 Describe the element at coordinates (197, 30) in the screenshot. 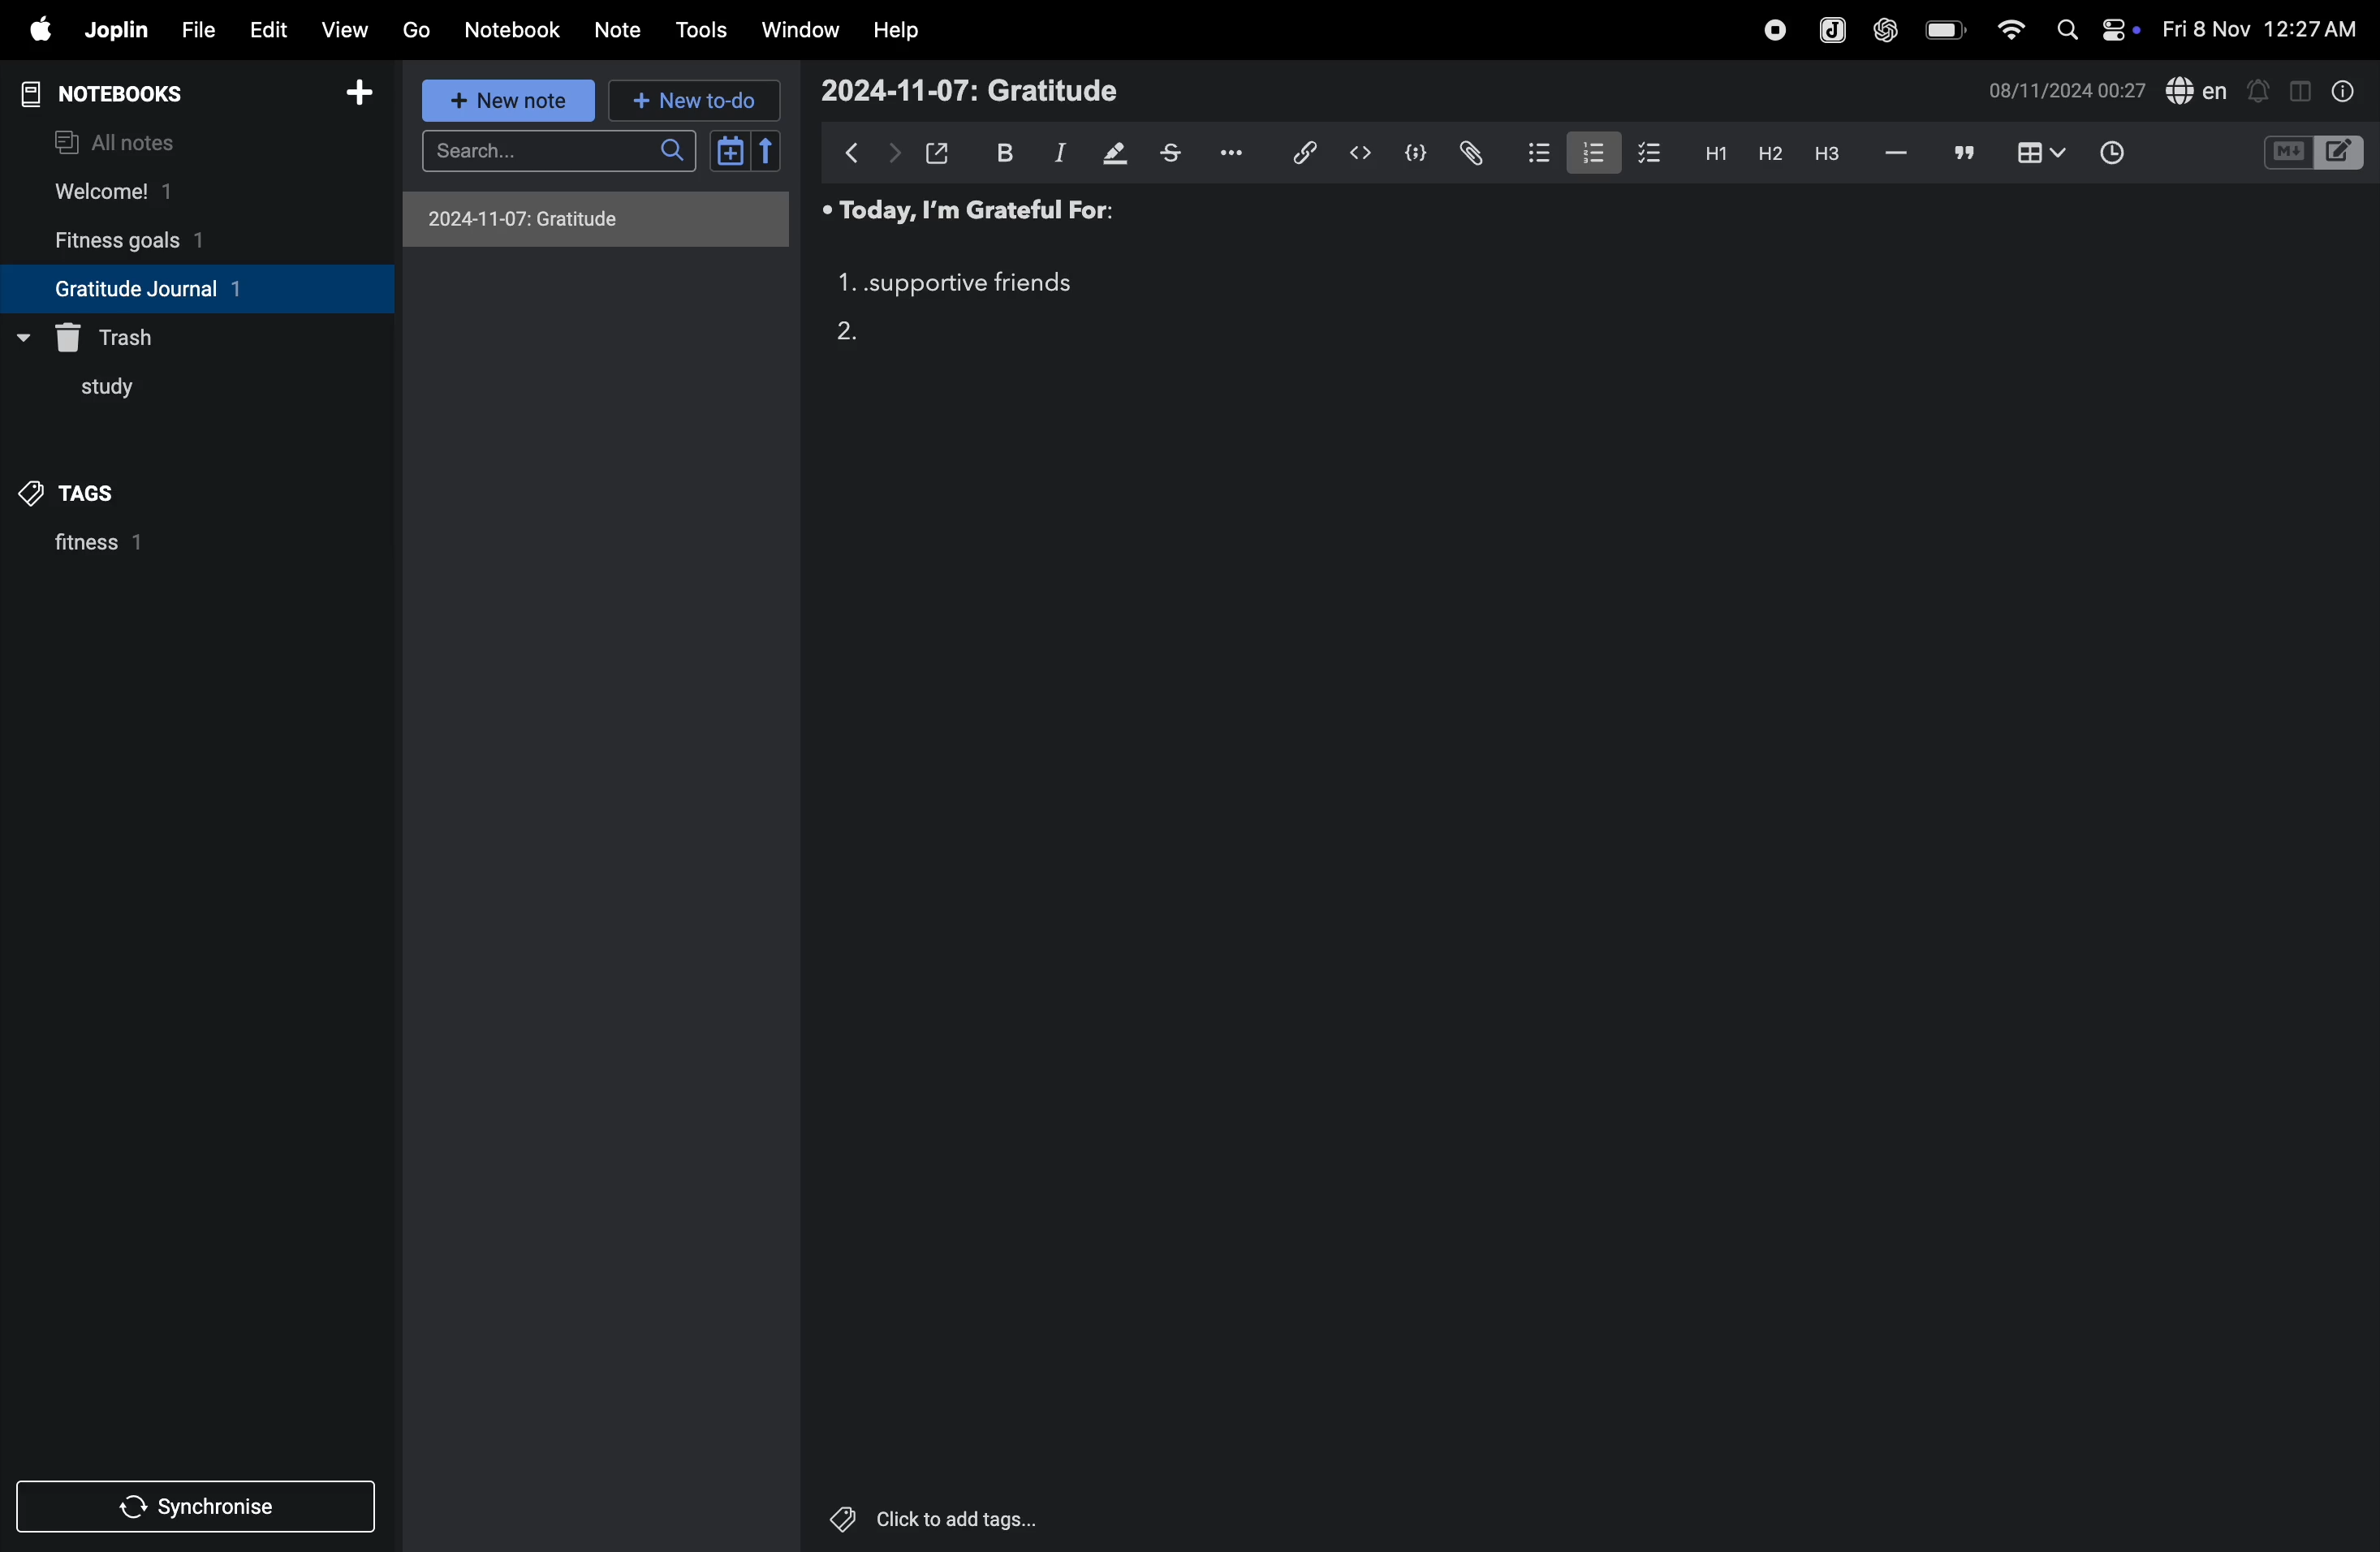

I see `file` at that location.